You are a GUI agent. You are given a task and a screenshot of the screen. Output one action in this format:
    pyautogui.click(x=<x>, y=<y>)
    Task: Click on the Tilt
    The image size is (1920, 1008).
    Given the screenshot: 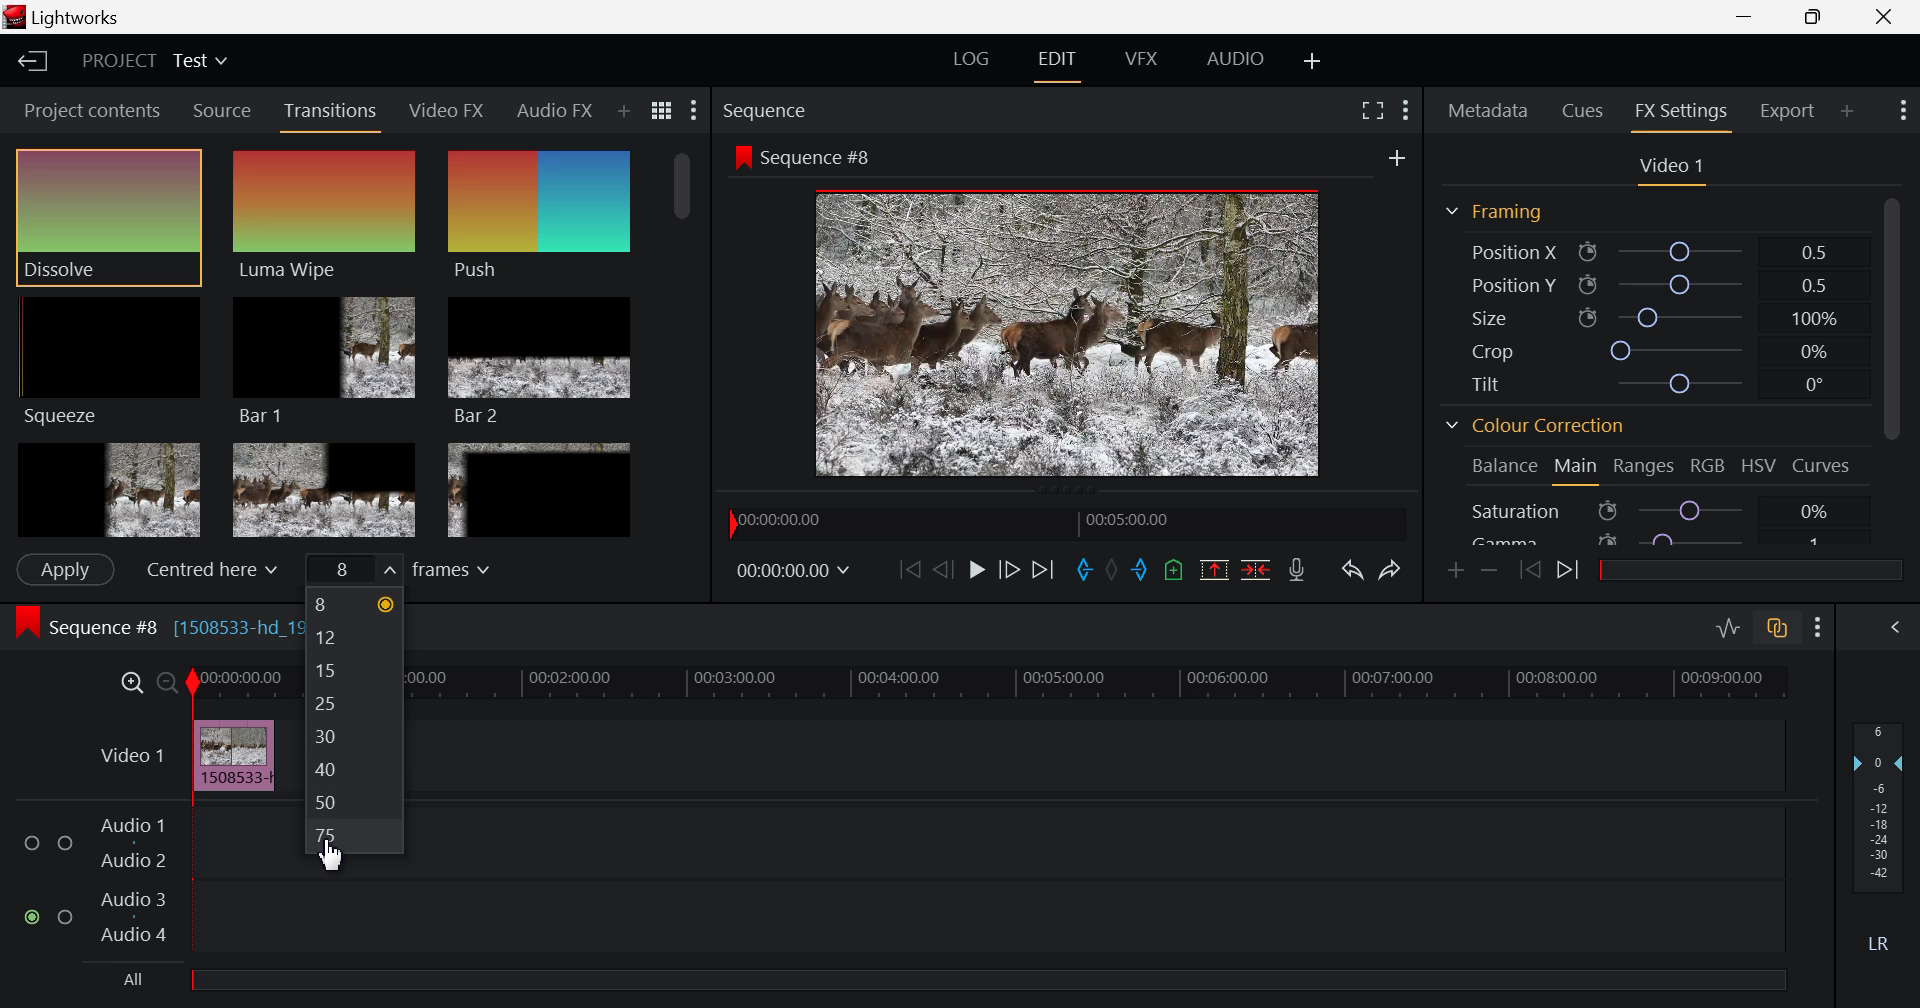 What is the action you would take?
    pyautogui.click(x=1646, y=384)
    